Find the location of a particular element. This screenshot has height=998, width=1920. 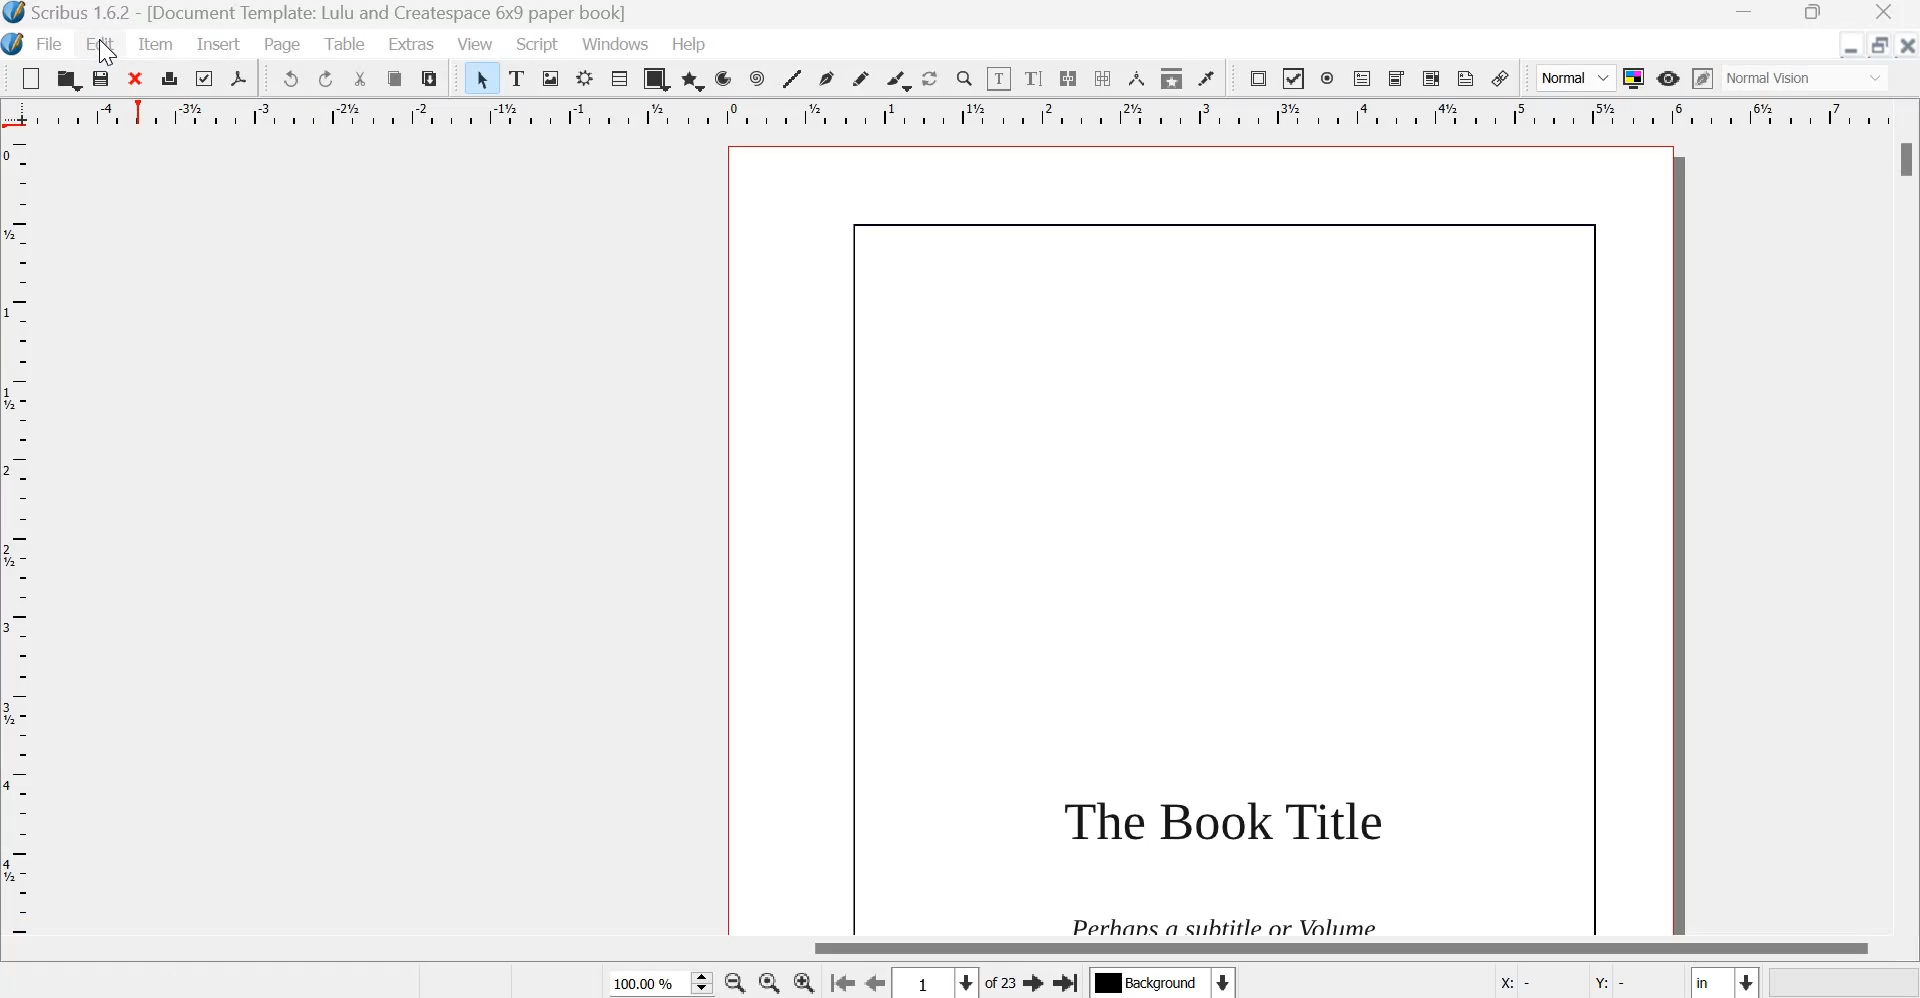

spiral is located at coordinates (757, 77).